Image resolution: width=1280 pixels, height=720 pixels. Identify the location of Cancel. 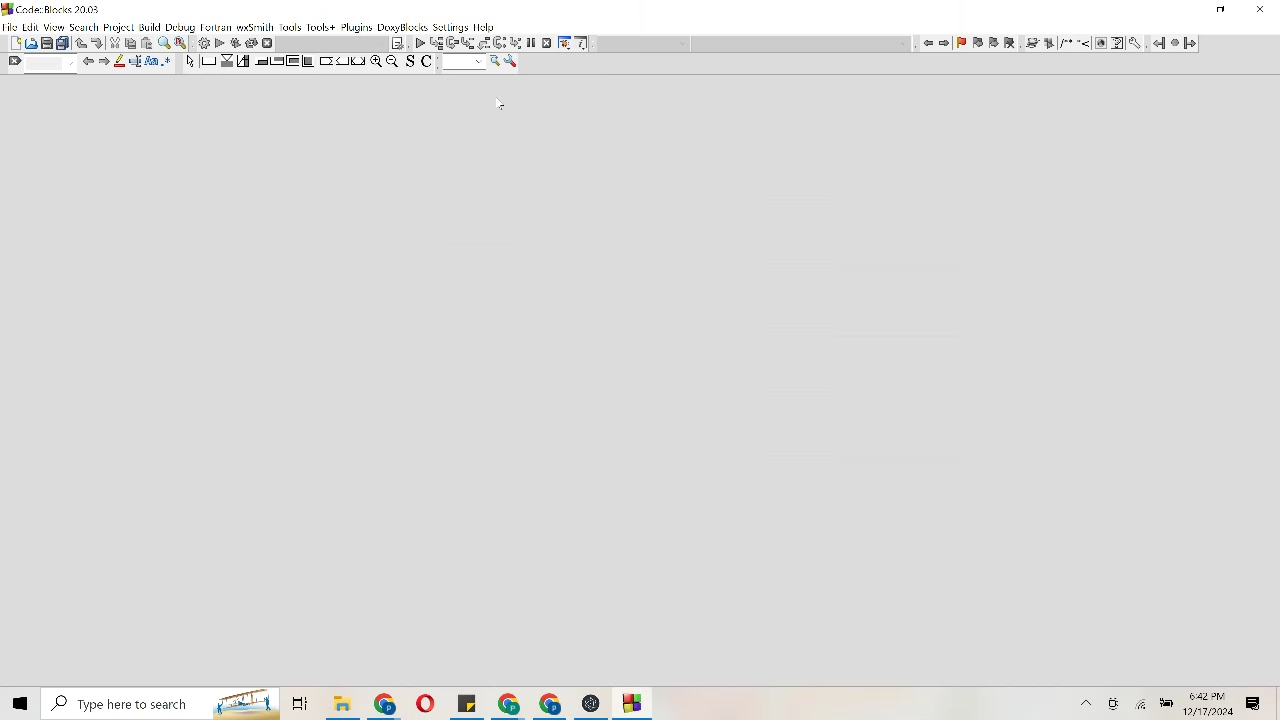
(548, 43).